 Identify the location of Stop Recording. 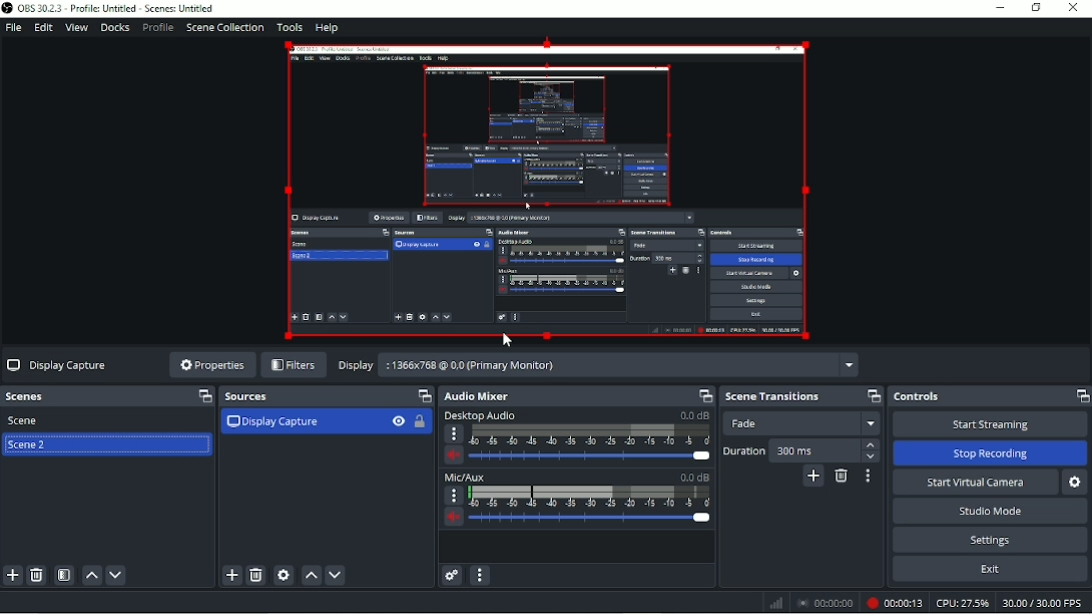
(989, 453).